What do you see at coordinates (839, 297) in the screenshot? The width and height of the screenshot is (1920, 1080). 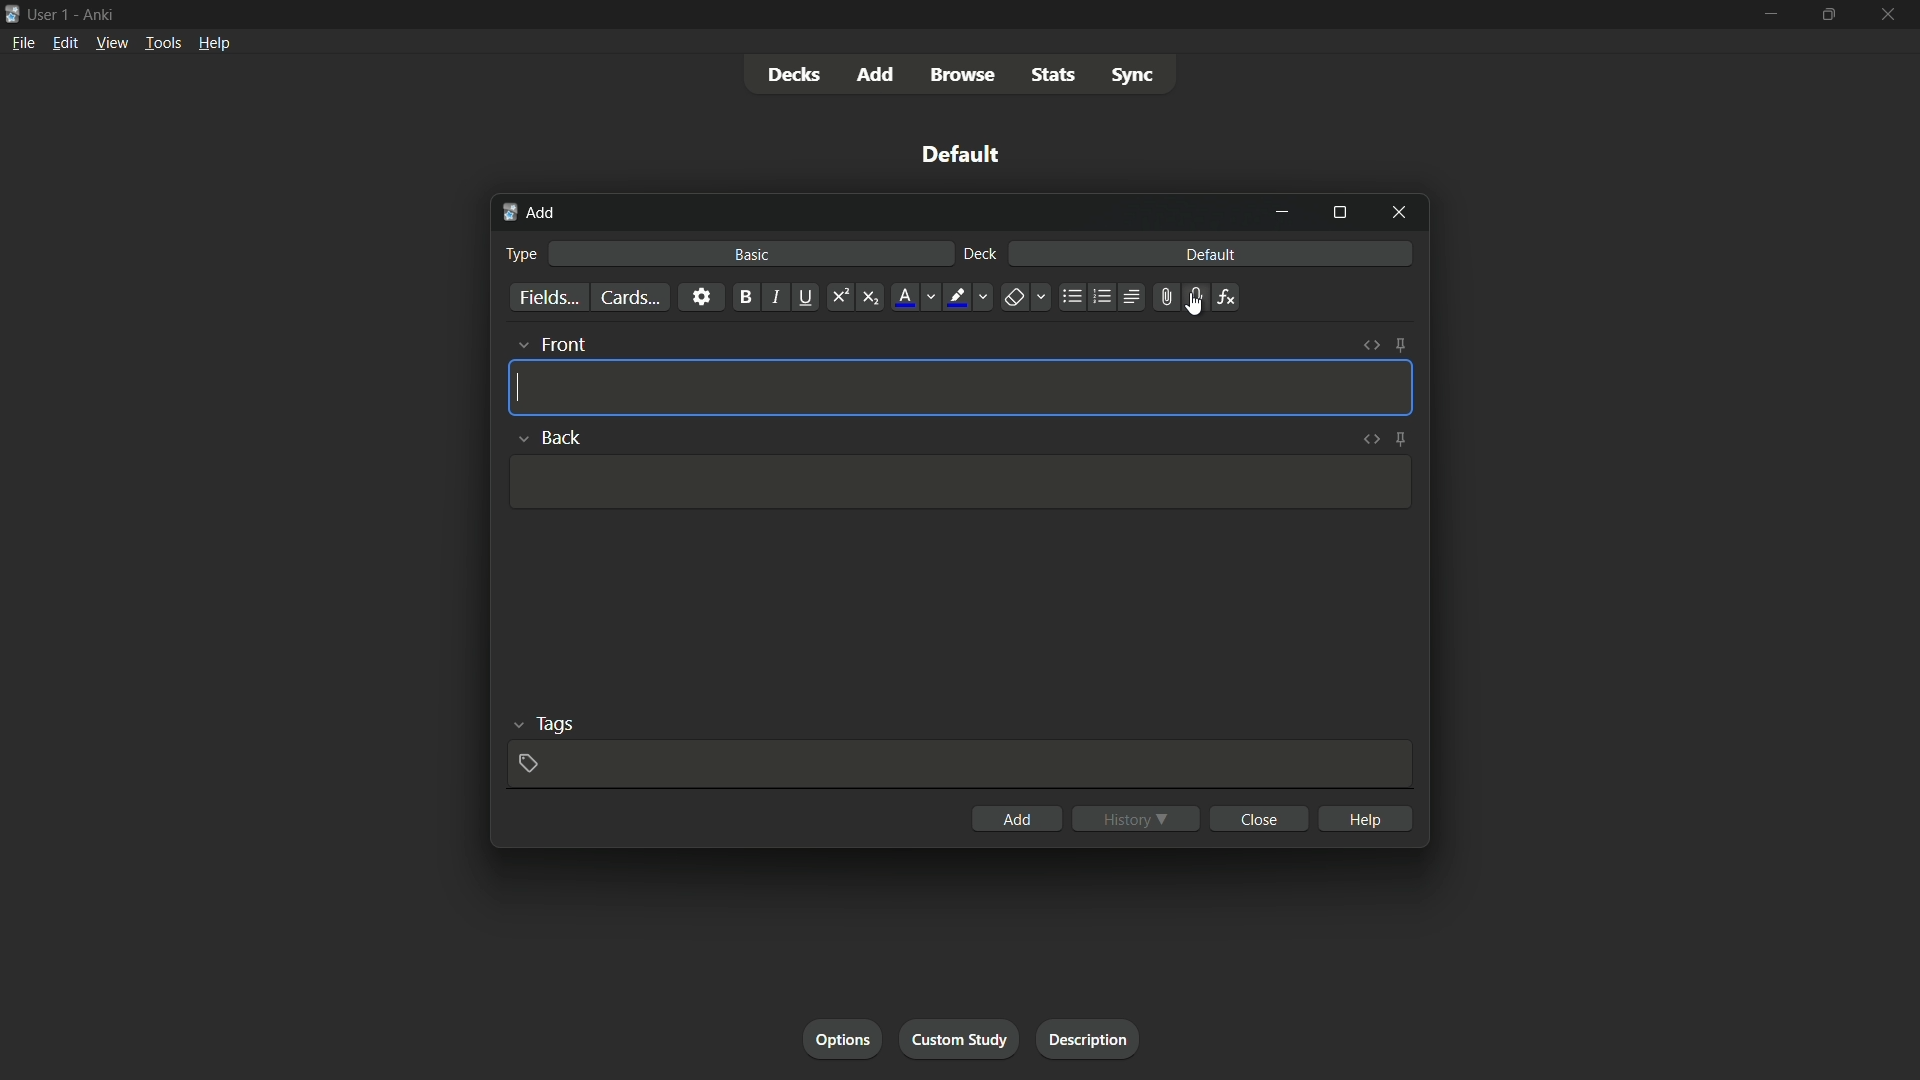 I see `superscript` at bounding box center [839, 297].